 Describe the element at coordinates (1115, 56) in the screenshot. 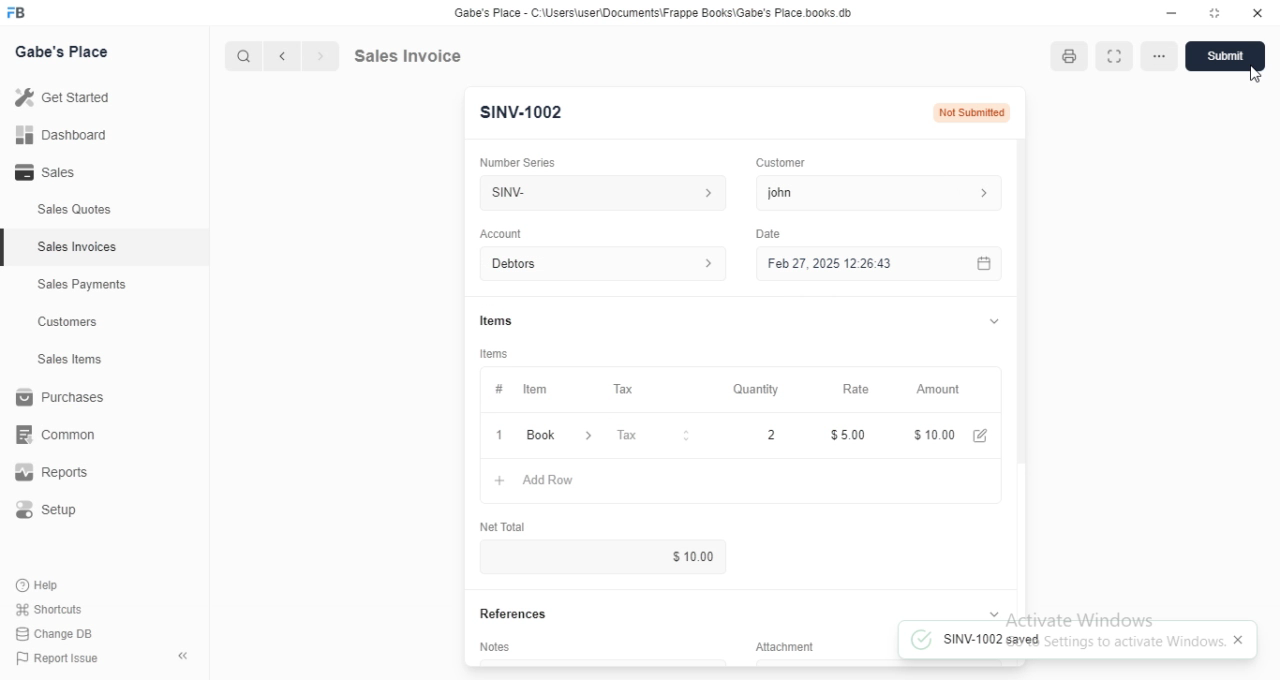

I see `Expand` at that location.